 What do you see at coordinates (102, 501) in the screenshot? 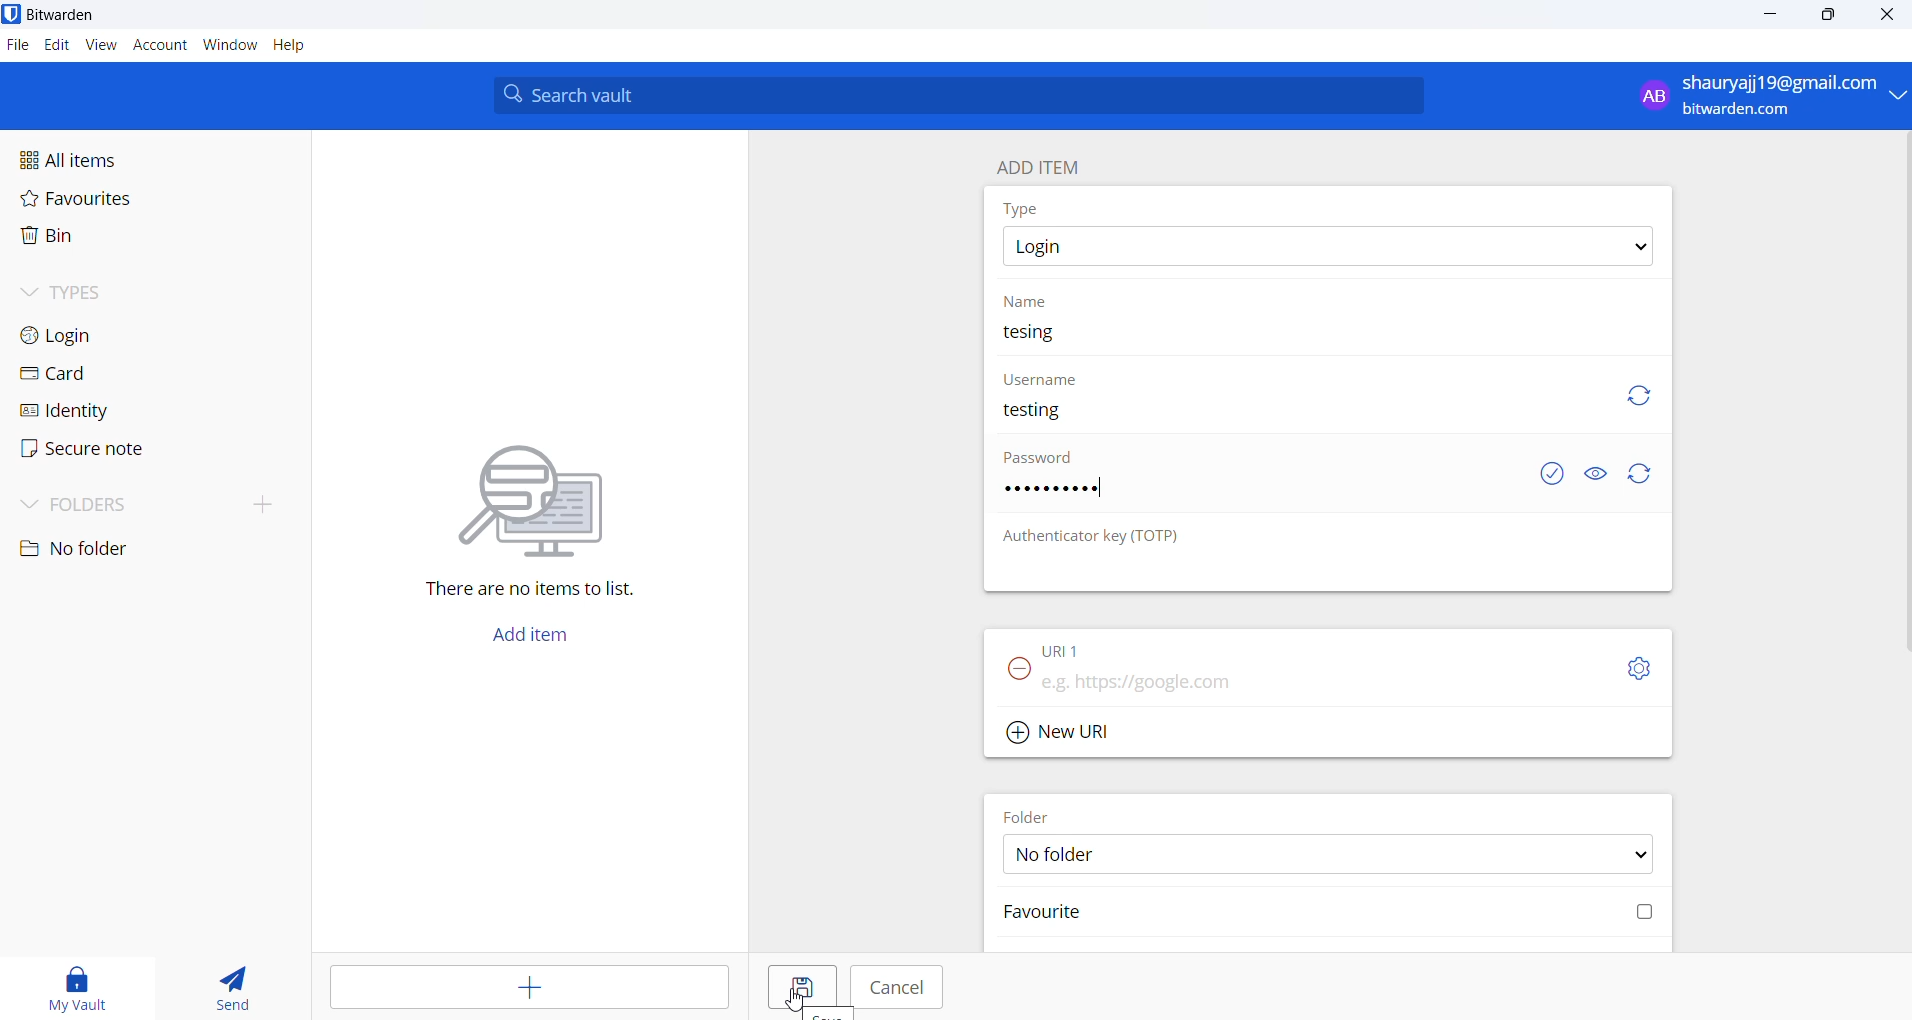
I see `Folders` at bounding box center [102, 501].